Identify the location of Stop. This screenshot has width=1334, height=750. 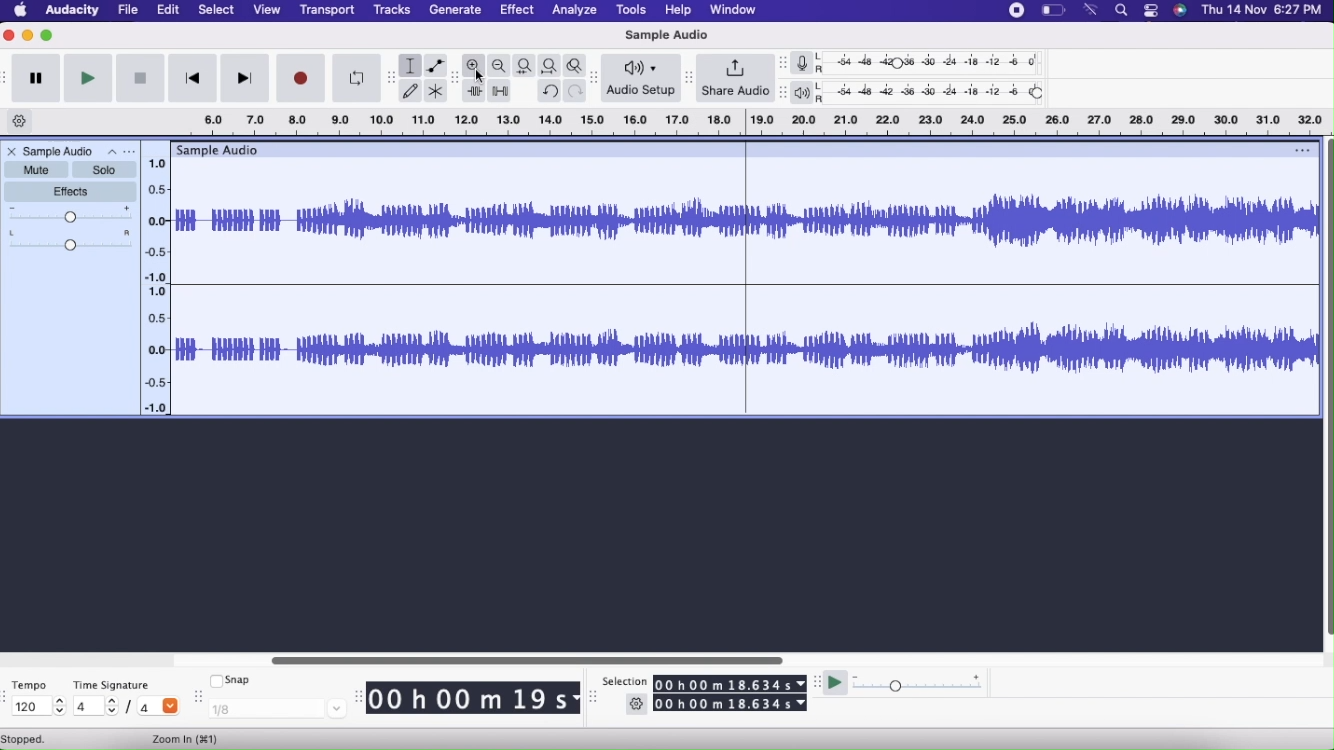
(140, 78).